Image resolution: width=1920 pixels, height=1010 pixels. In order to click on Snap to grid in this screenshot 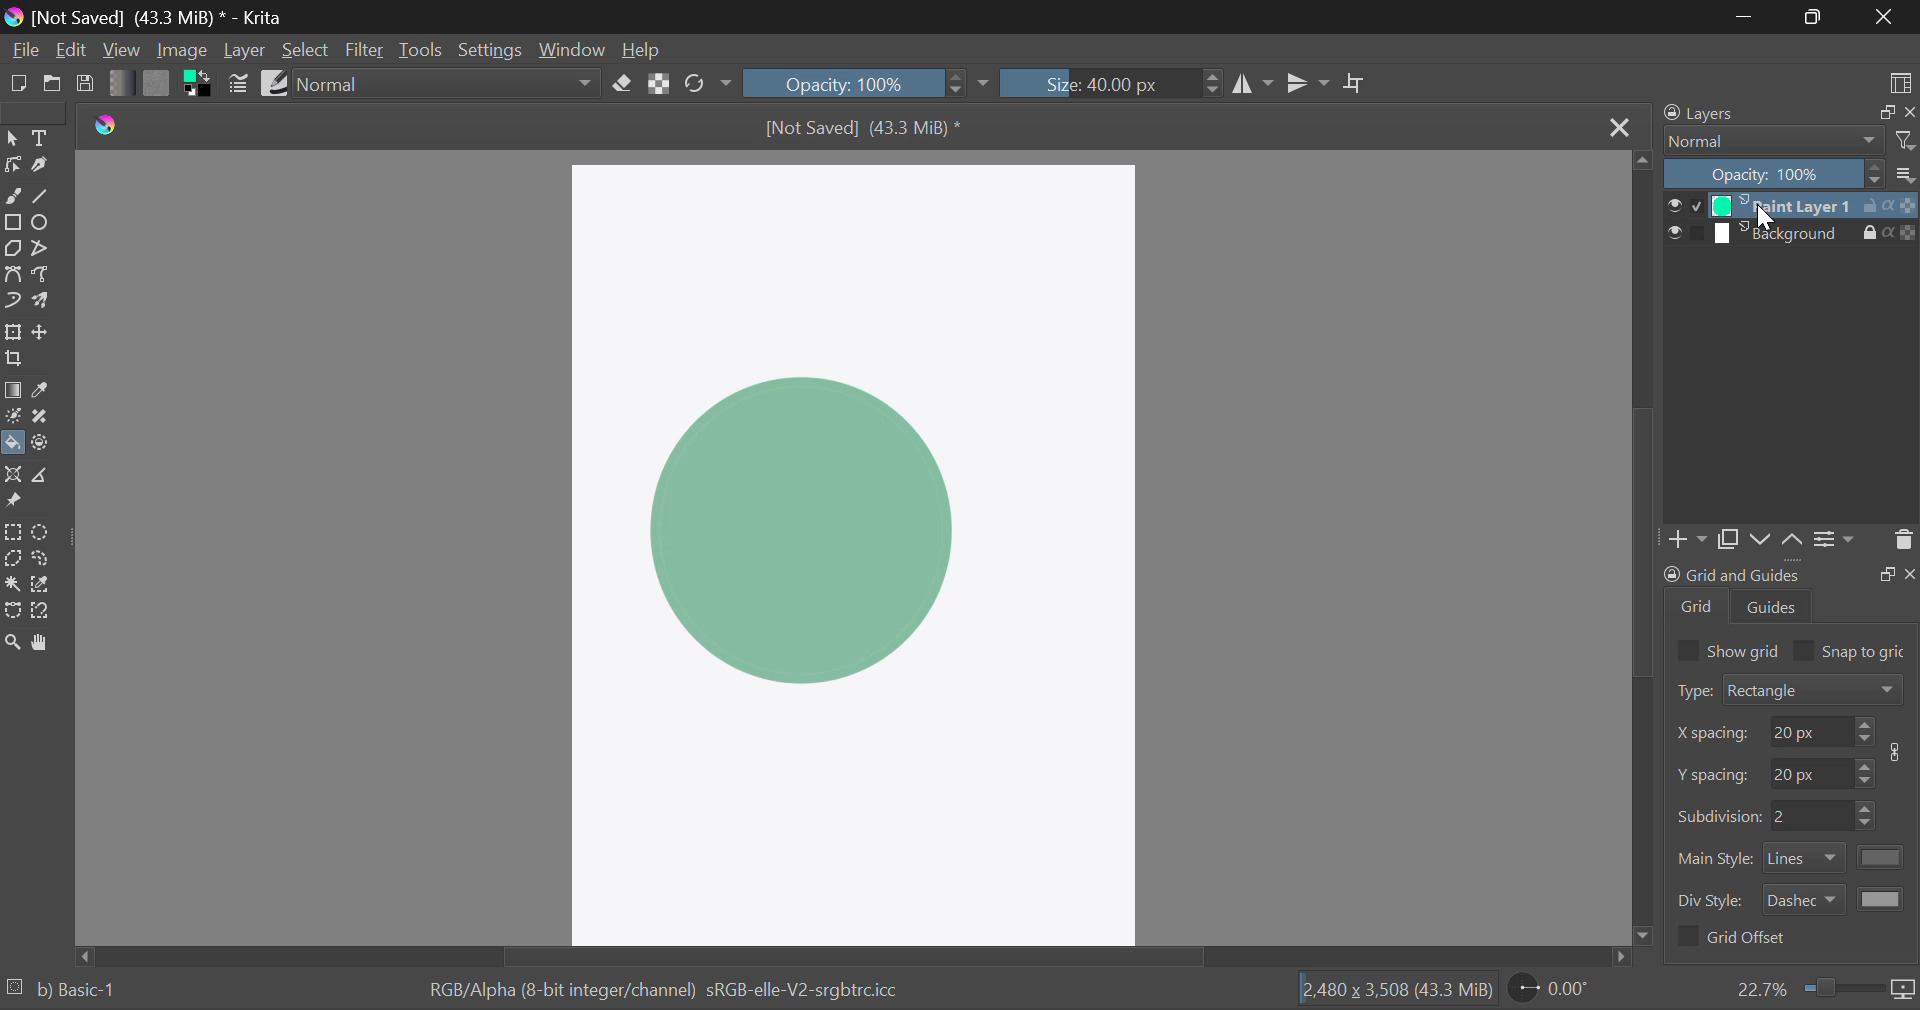, I will do `click(1854, 649)`.